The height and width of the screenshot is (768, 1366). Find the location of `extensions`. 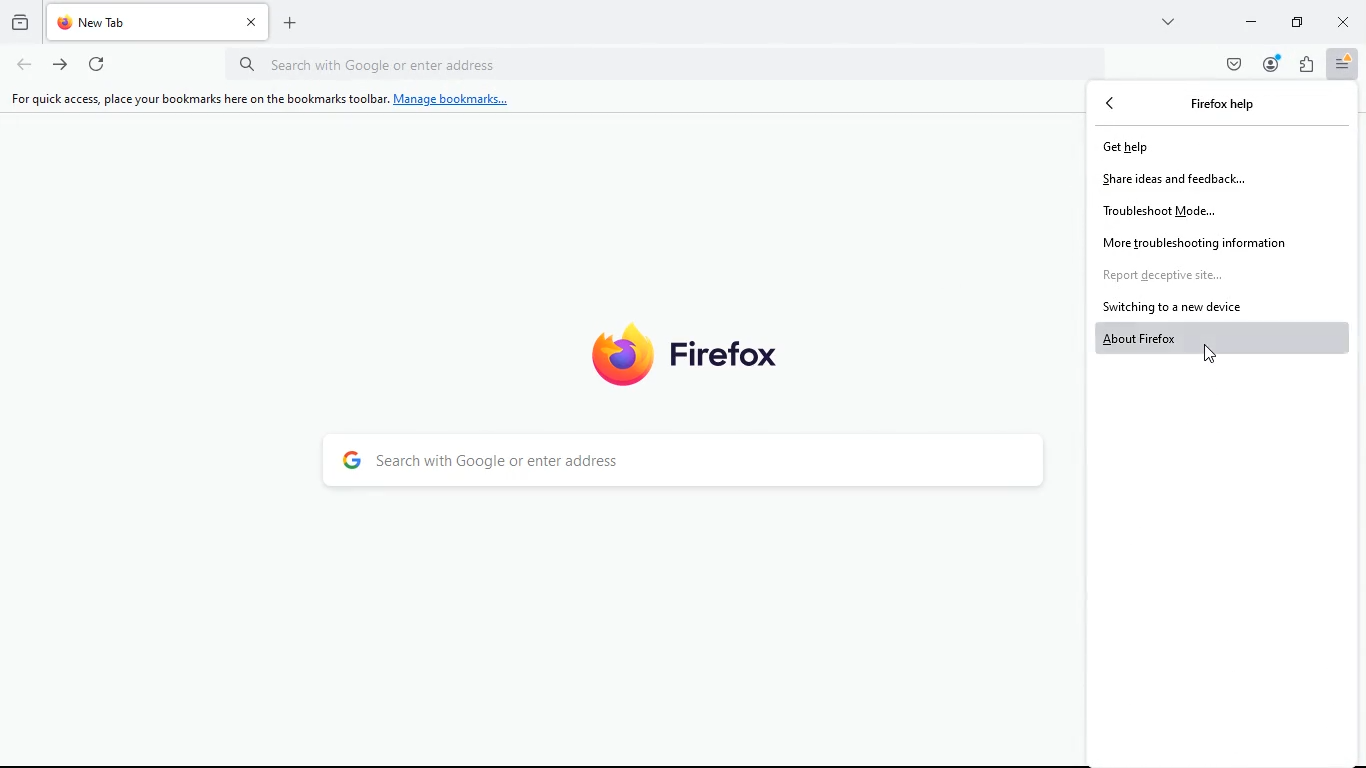

extensions is located at coordinates (1310, 66).